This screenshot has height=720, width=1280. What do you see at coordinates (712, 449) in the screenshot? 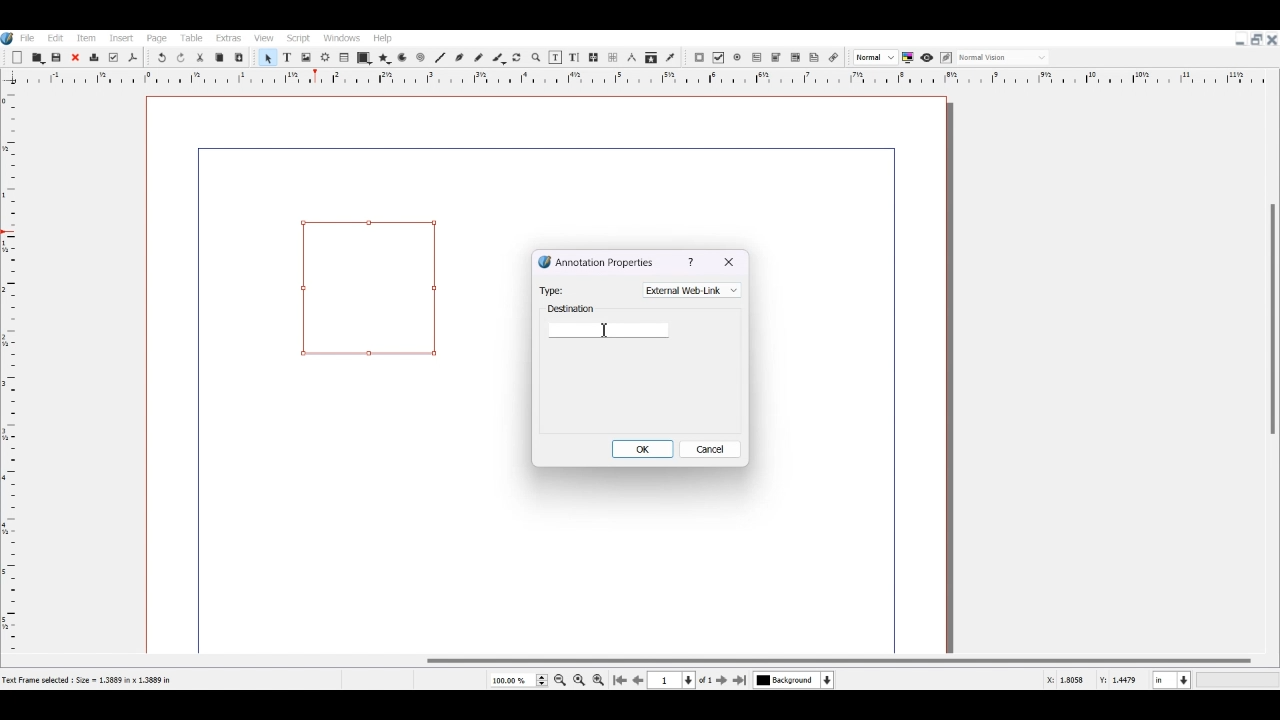
I see `Cancel` at bounding box center [712, 449].